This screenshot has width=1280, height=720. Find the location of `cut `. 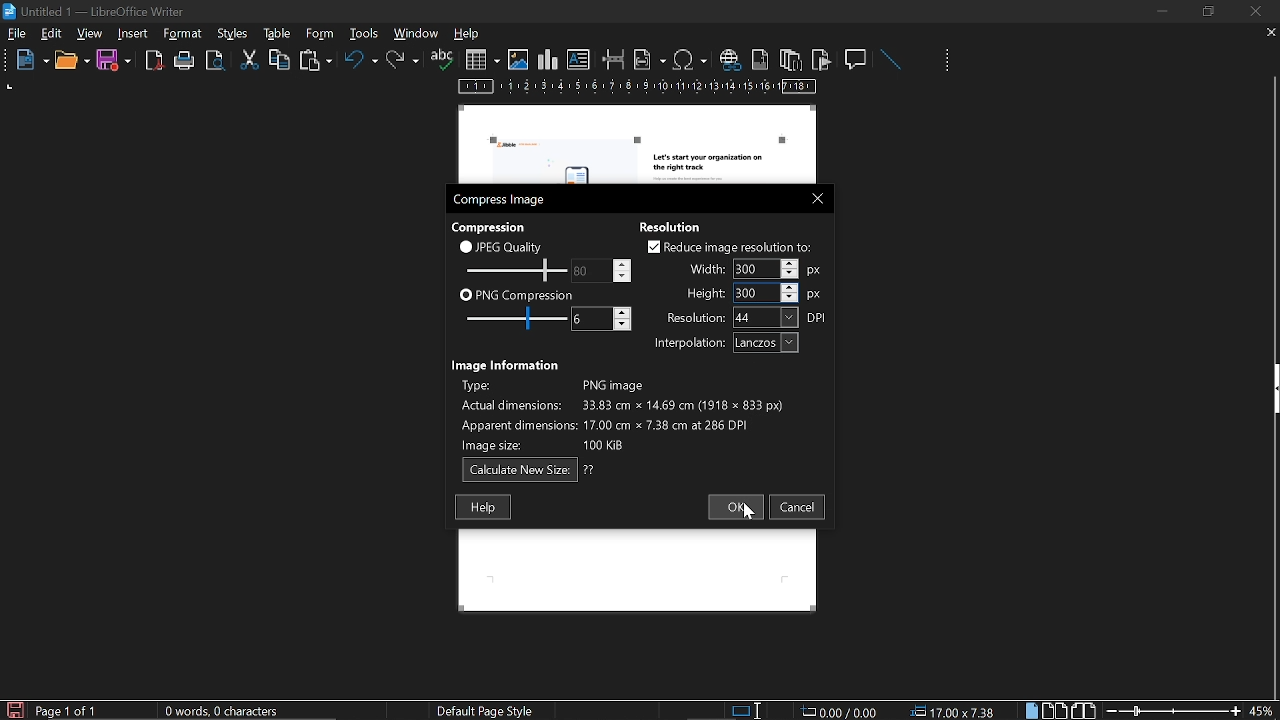

cut  is located at coordinates (250, 60).